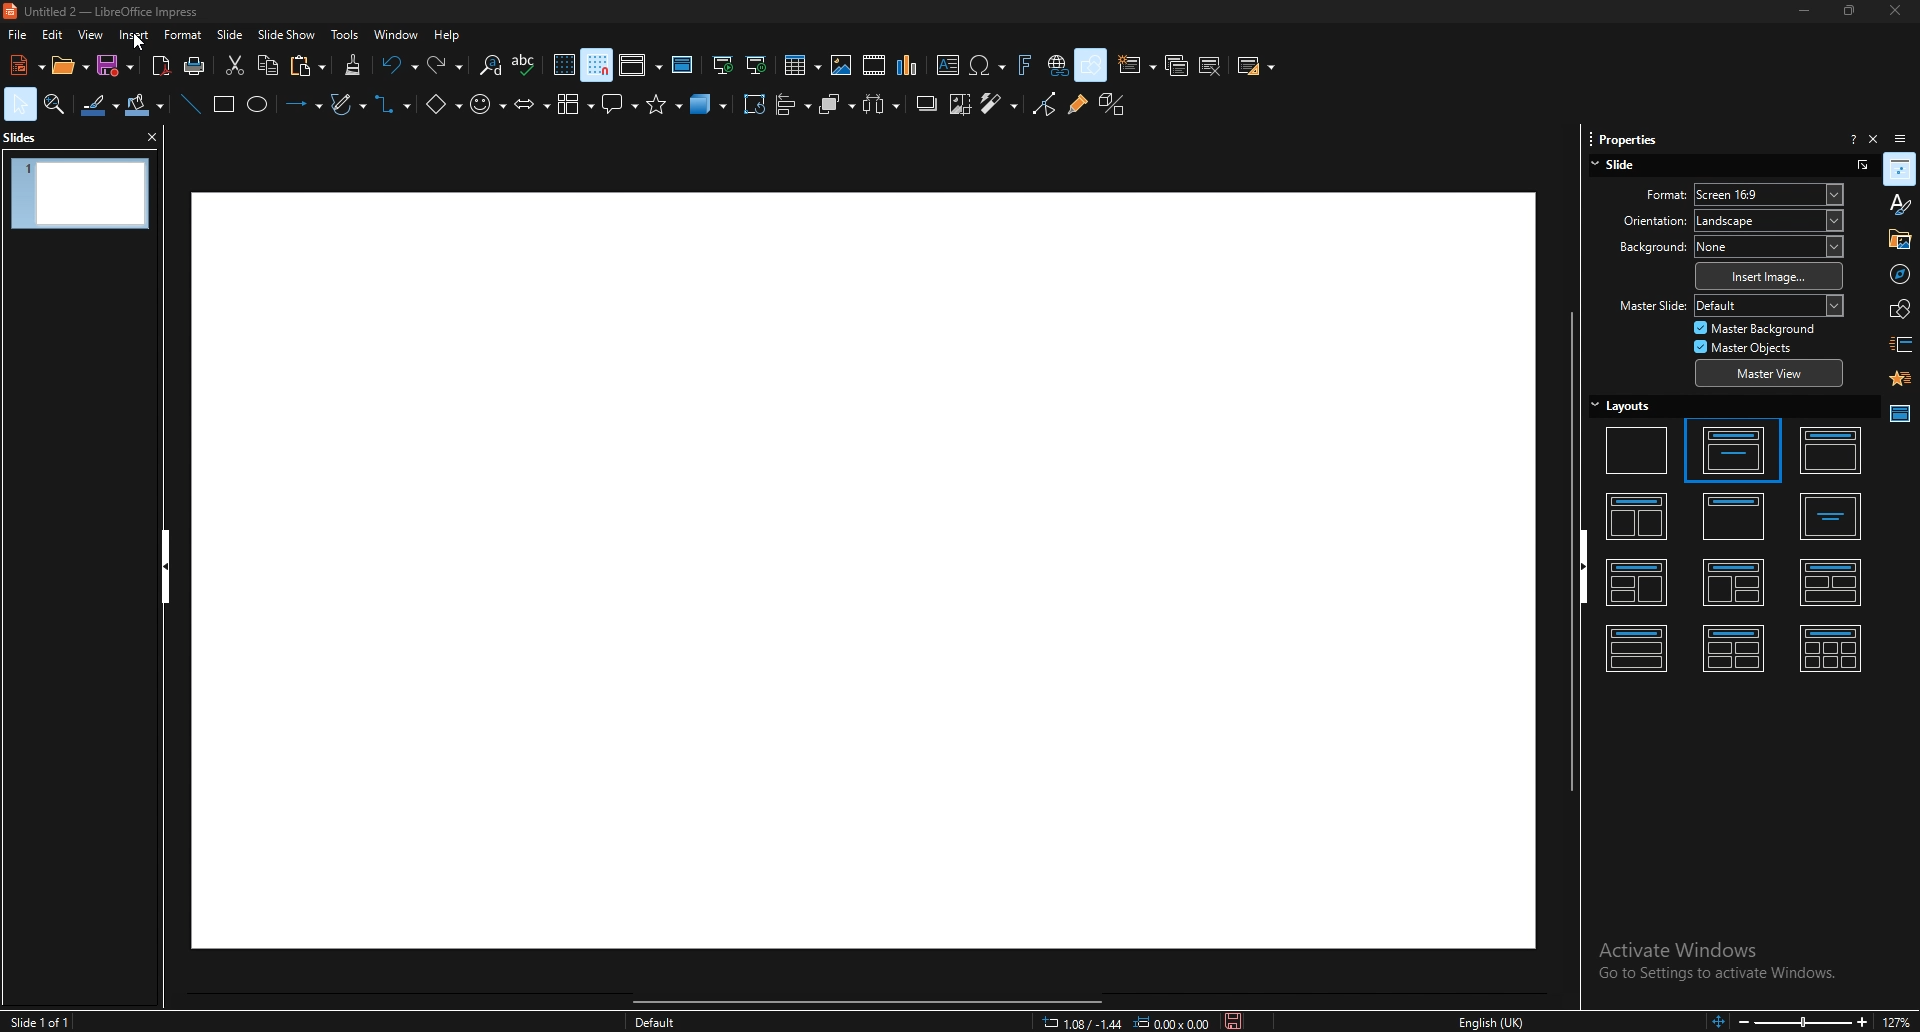 This screenshot has width=1920, height=1032. What do you see at coordinates (1862, 1021) in the screenshot?
I see `zoom in` at bounding box center [1862, 1021].